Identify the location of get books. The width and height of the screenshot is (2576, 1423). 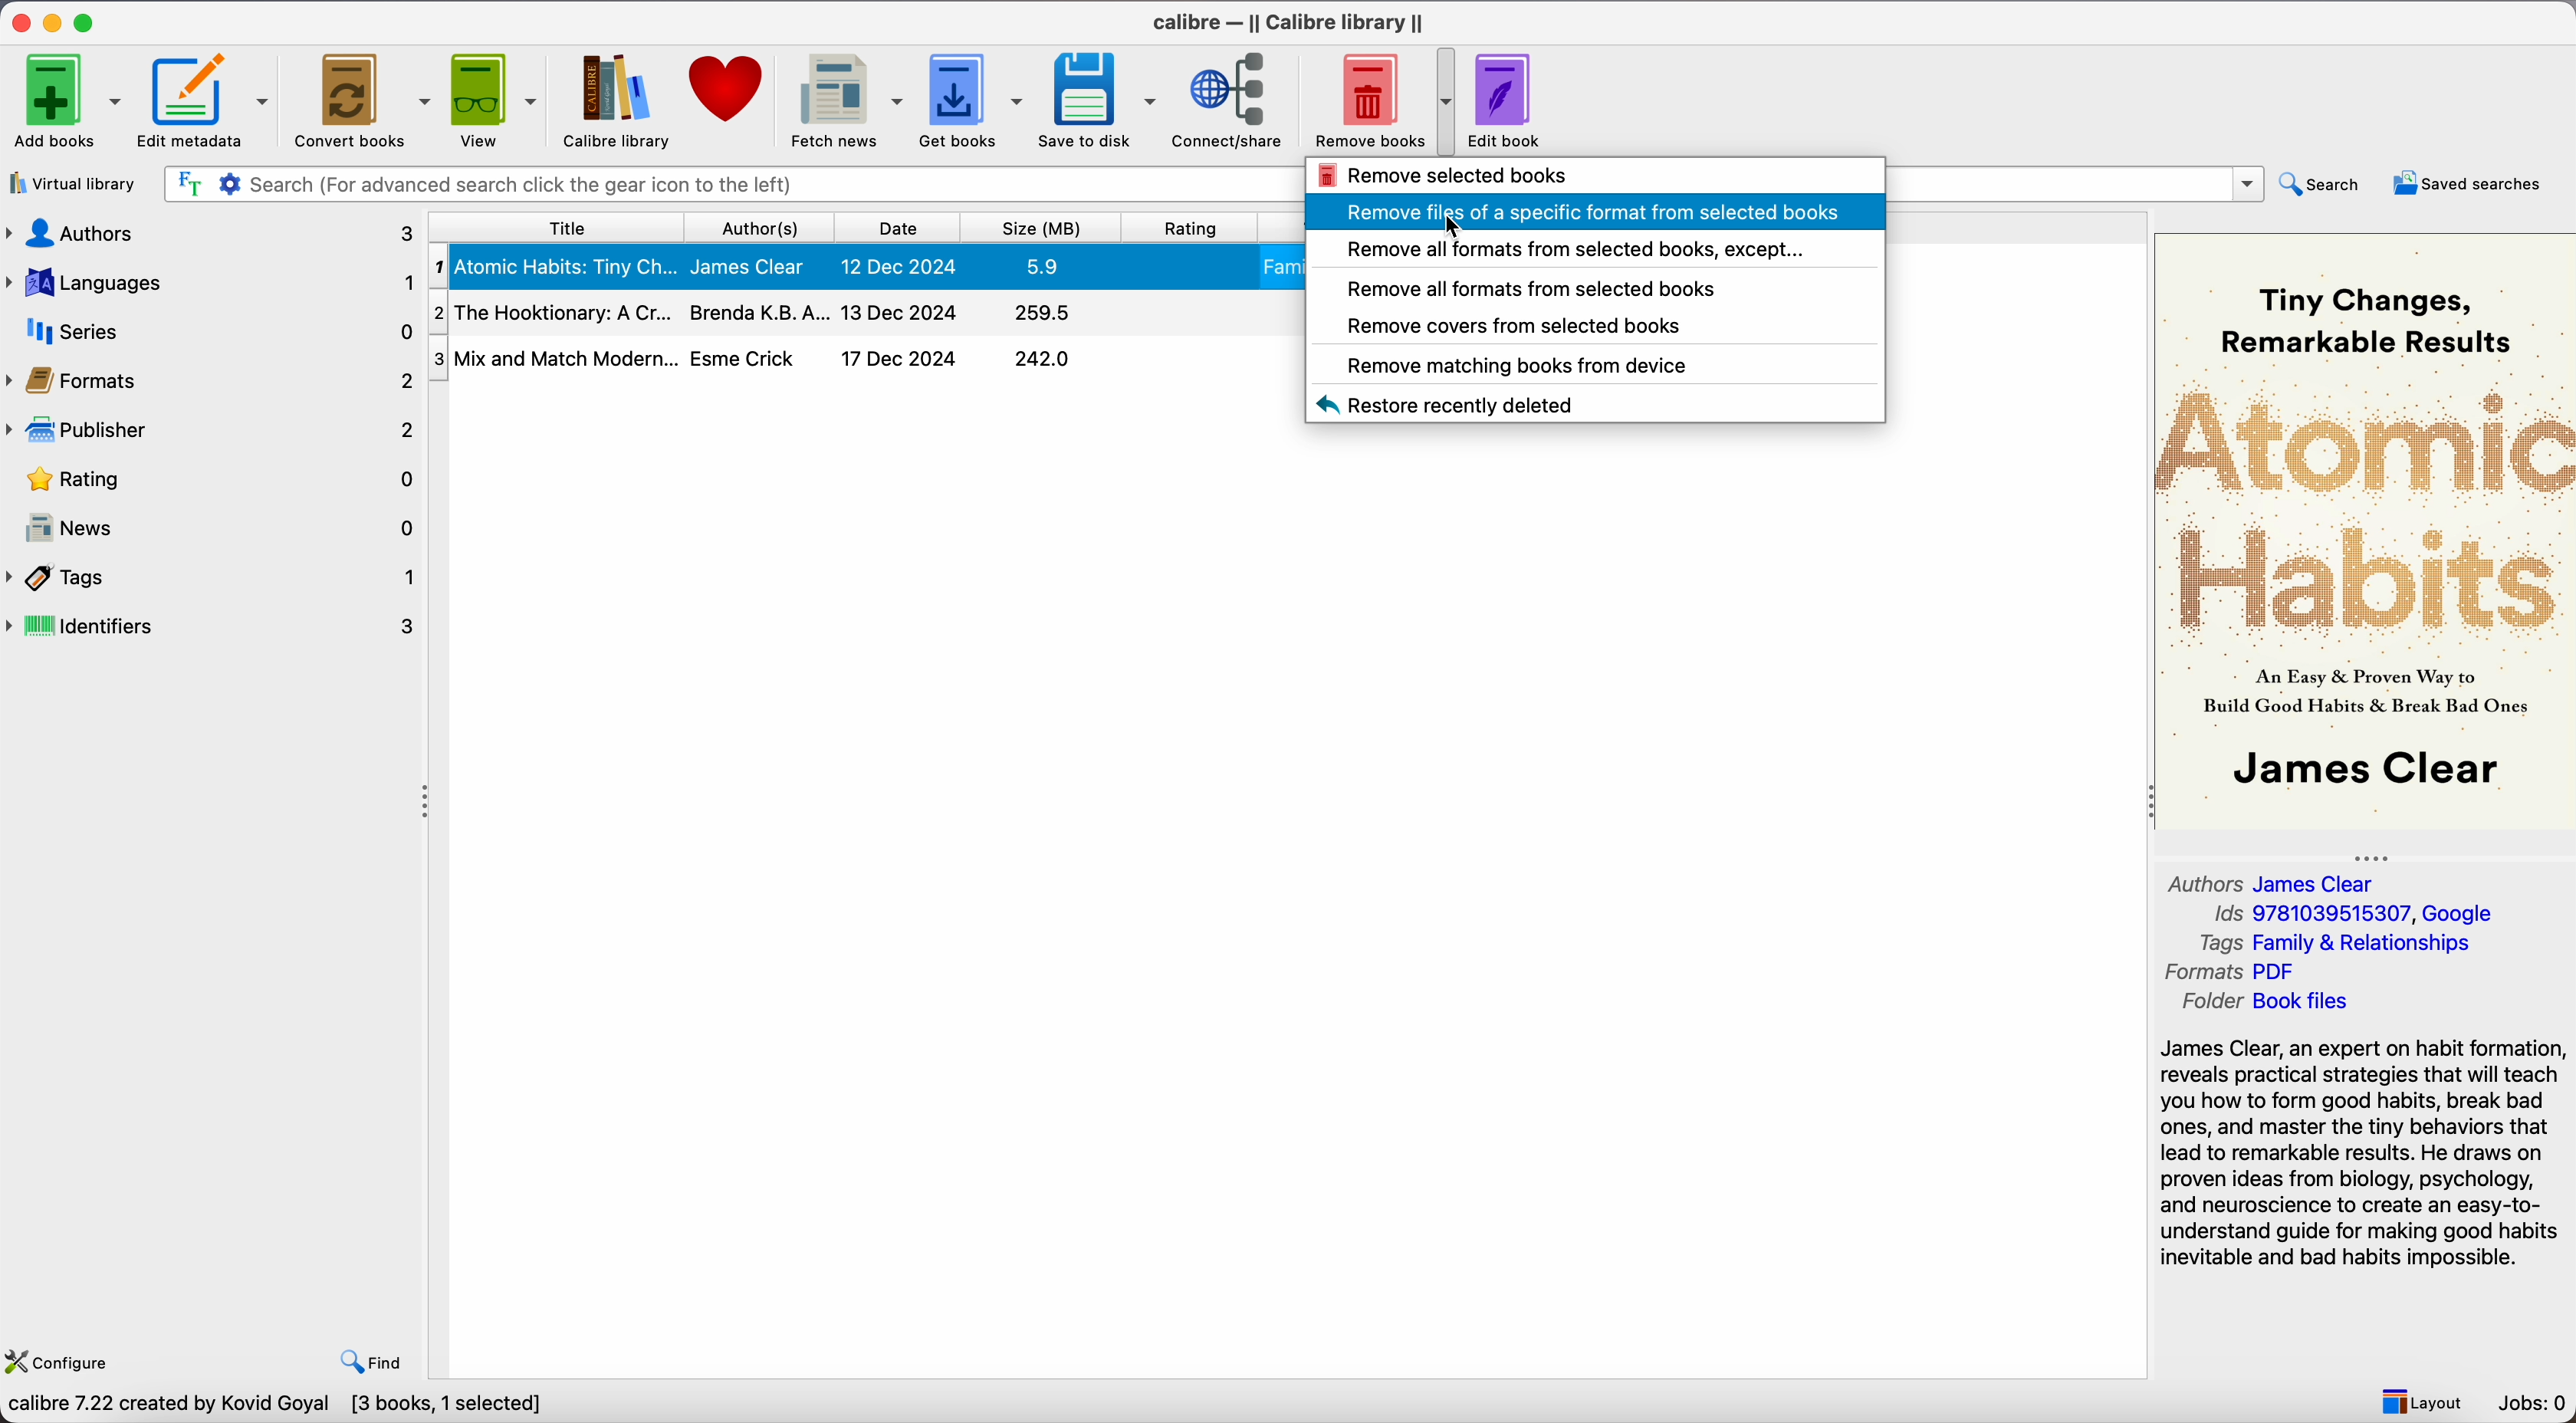
(972, 100).